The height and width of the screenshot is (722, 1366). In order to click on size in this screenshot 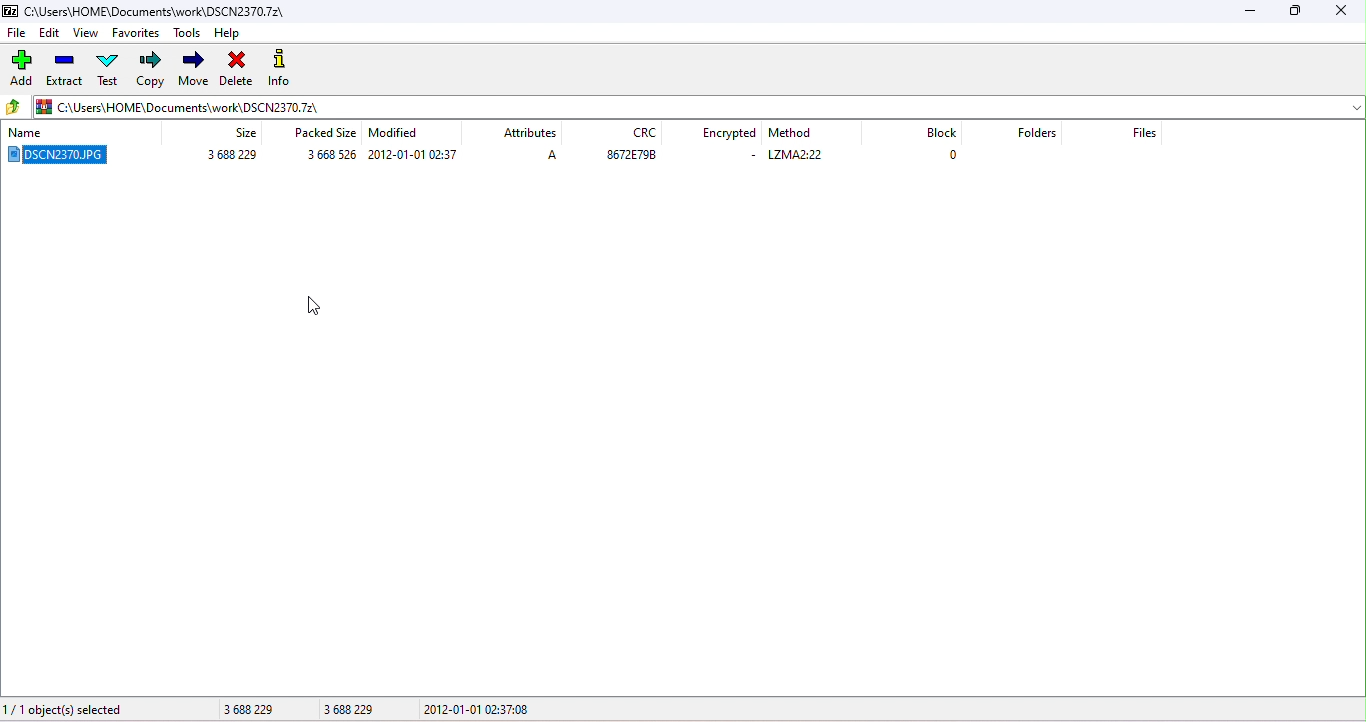, I will do `click(242, 135)`.